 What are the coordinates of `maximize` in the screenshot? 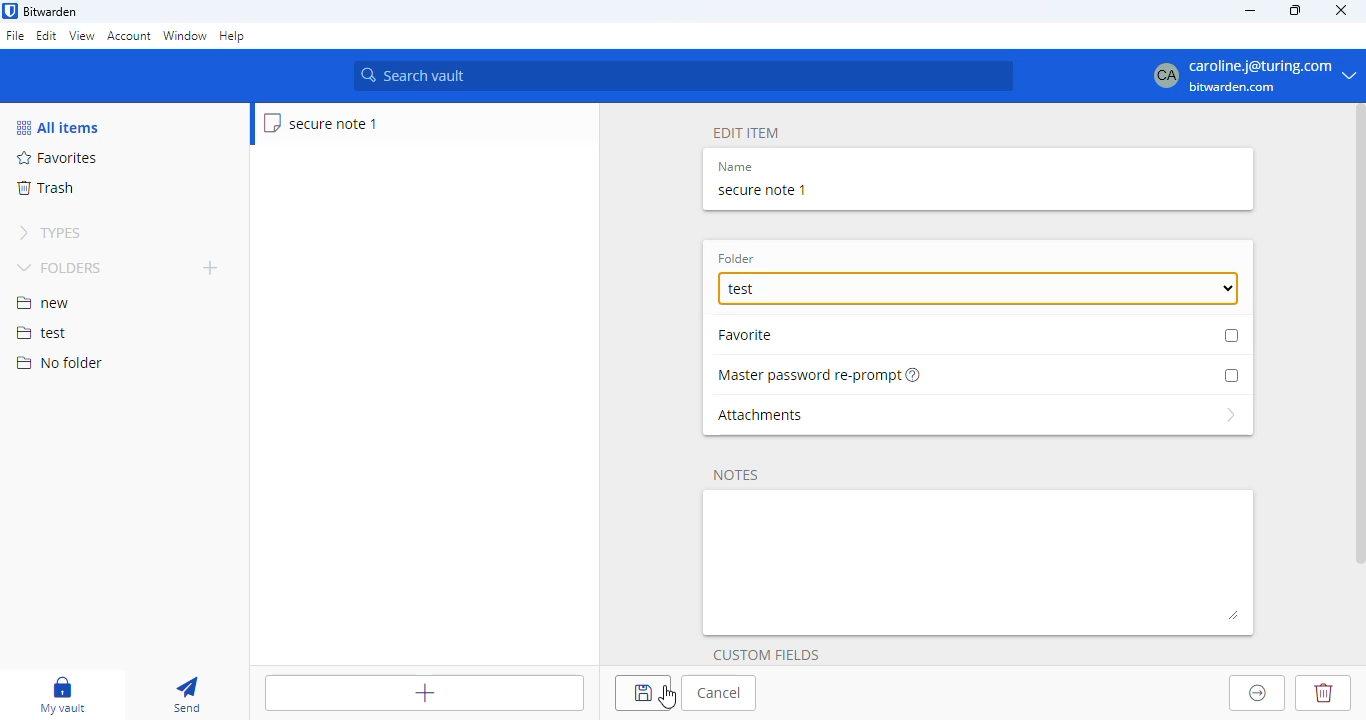 It's located at (1297, 10).